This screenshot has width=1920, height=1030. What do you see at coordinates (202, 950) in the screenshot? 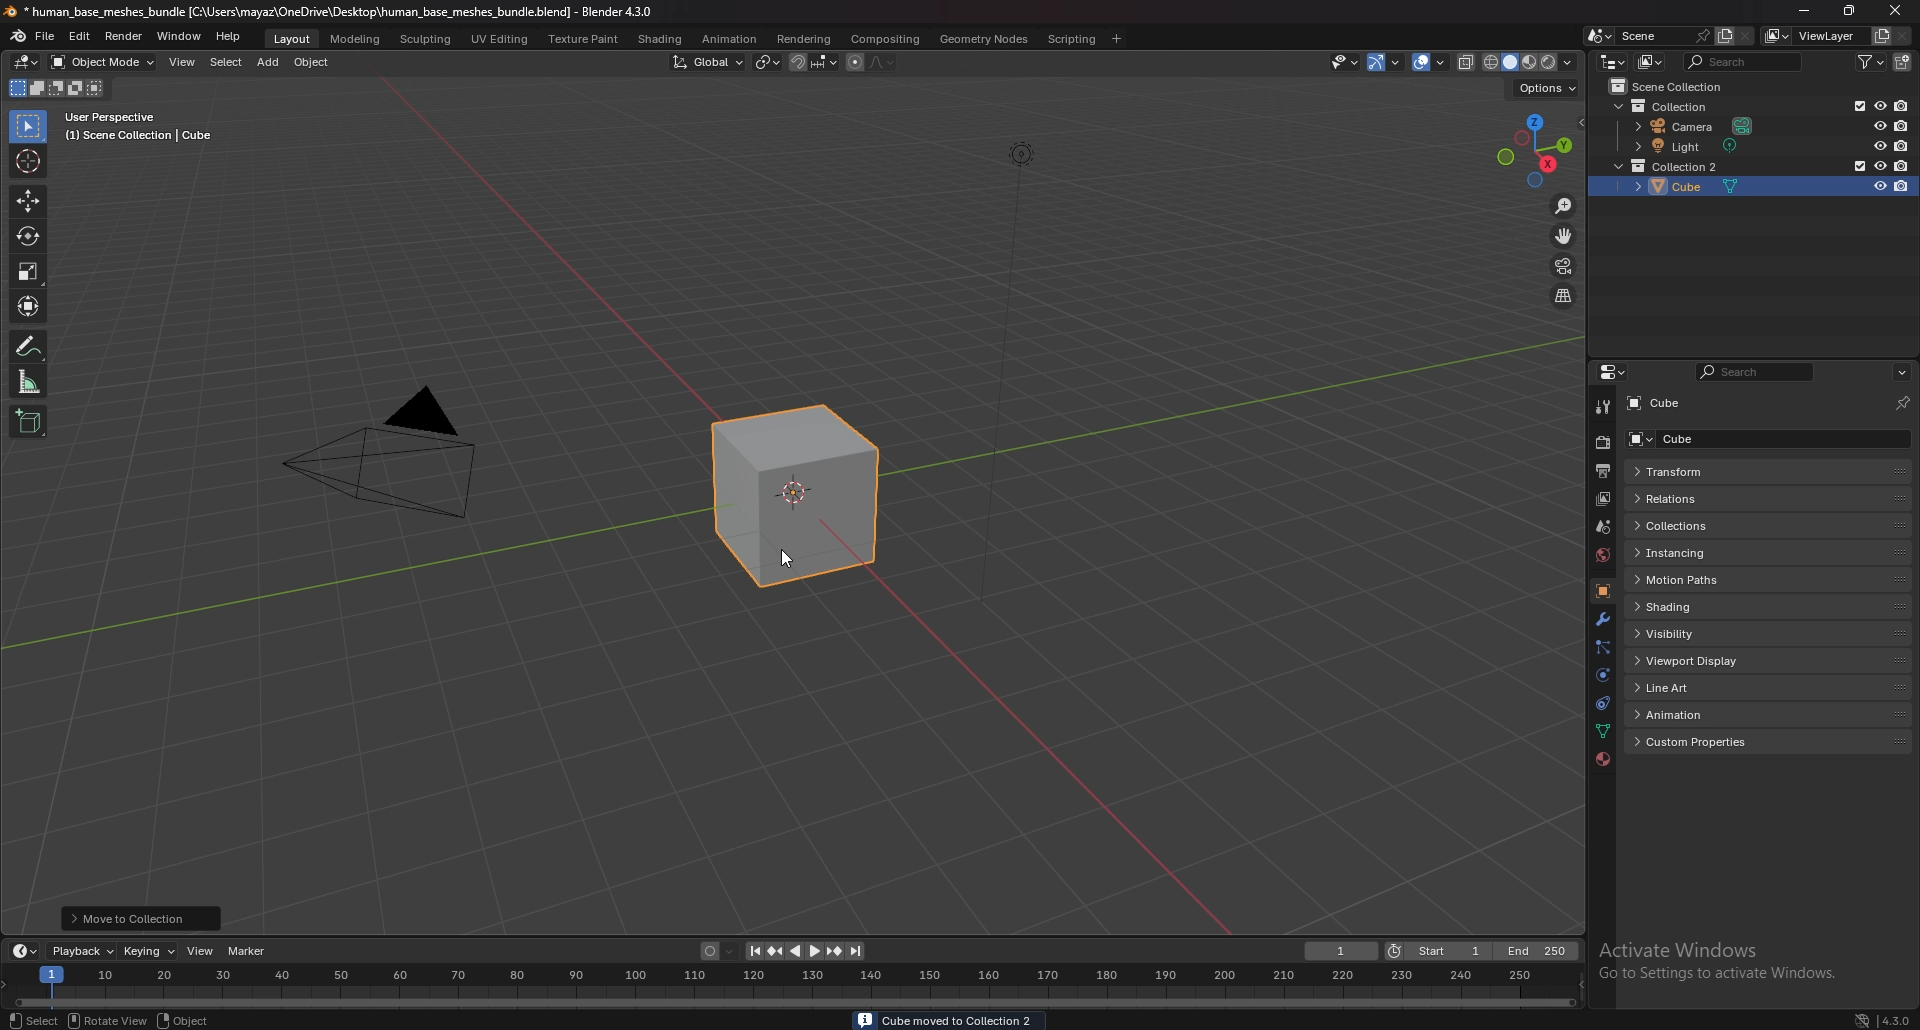
I see `view` at bounding box center [202, 950].